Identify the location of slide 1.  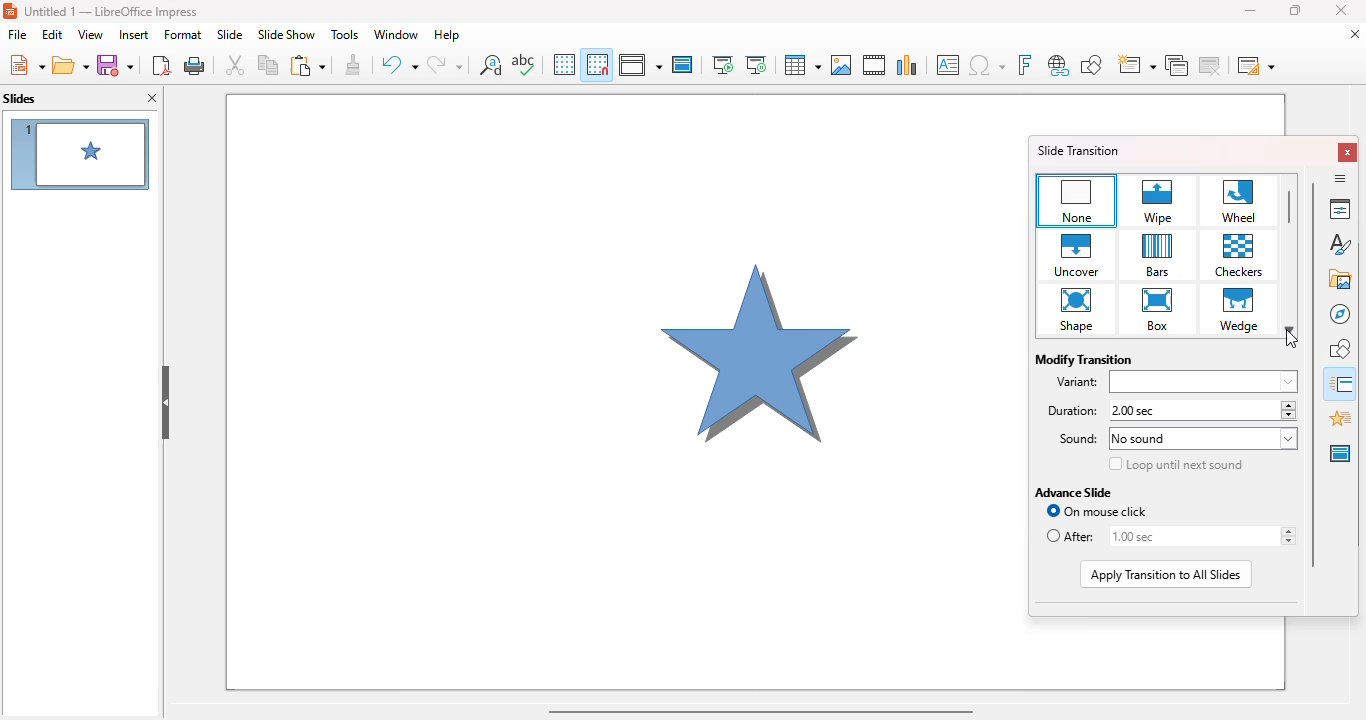
(623, 391).